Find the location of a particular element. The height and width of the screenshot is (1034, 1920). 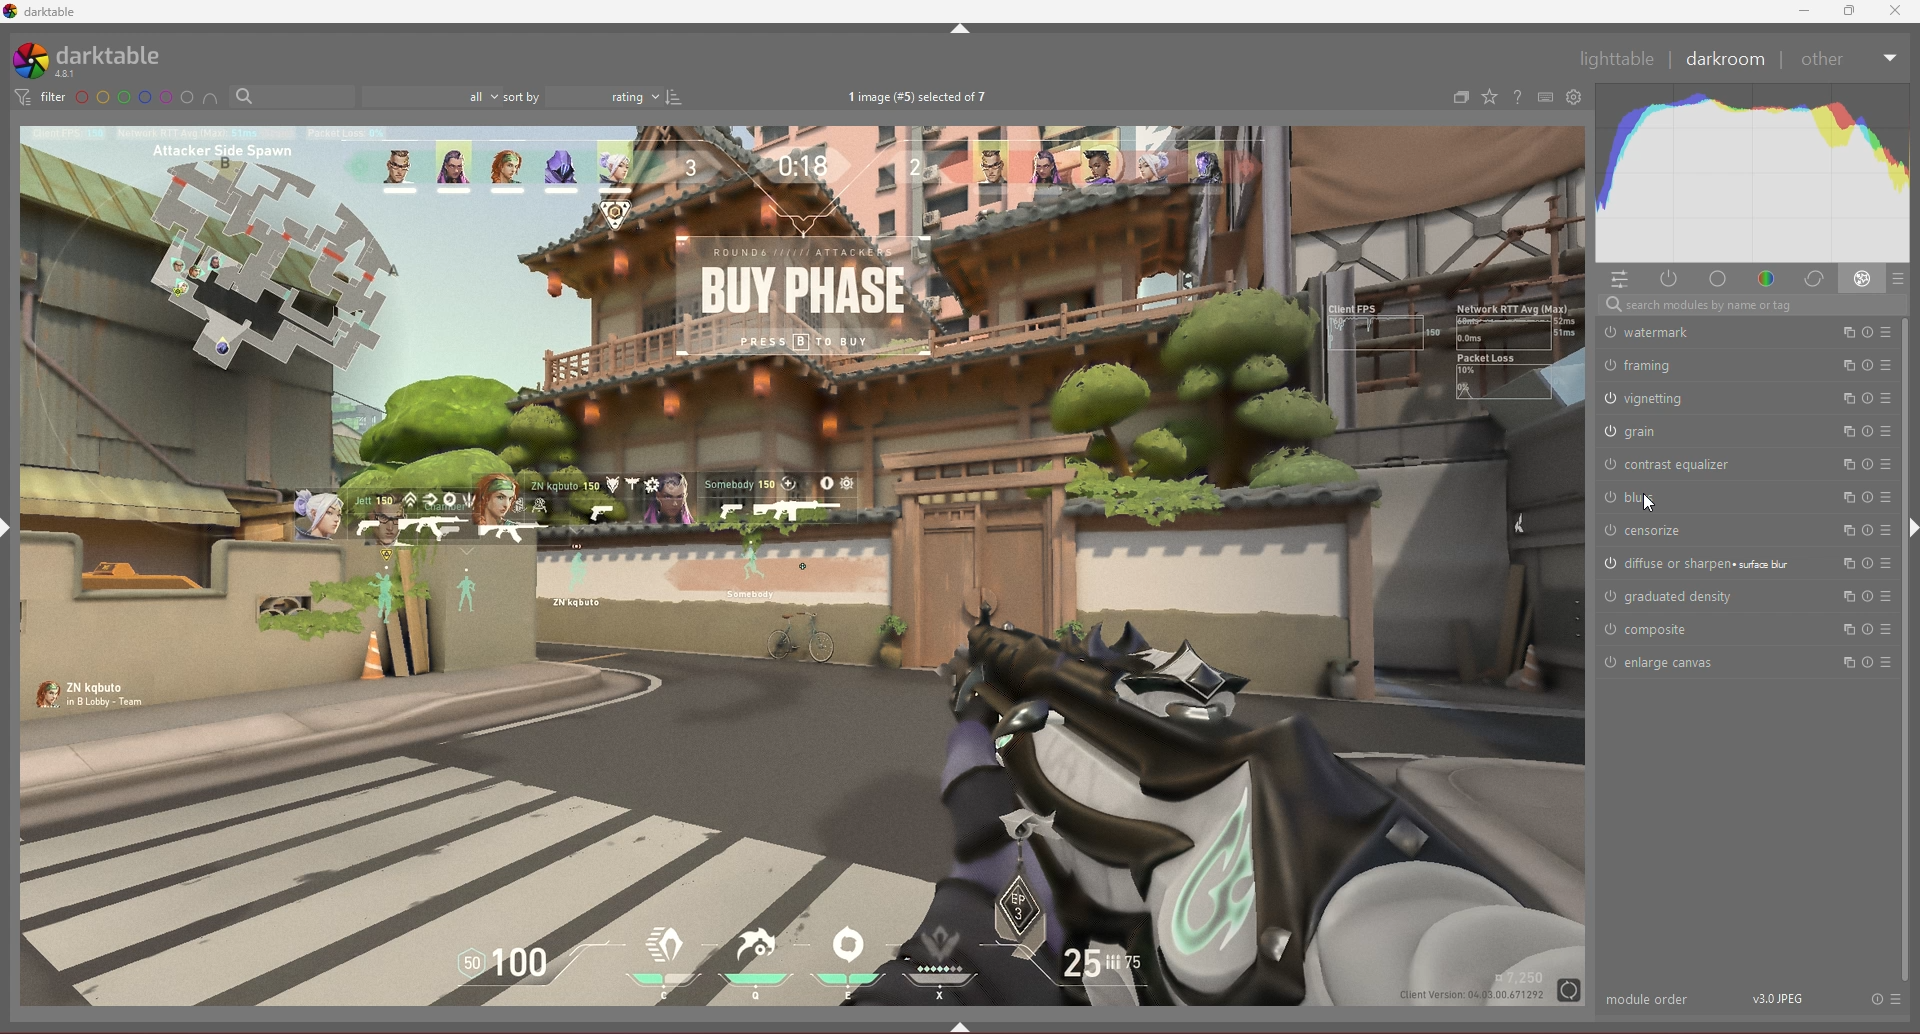

scroll bar is located at coordinates (1905, 650).